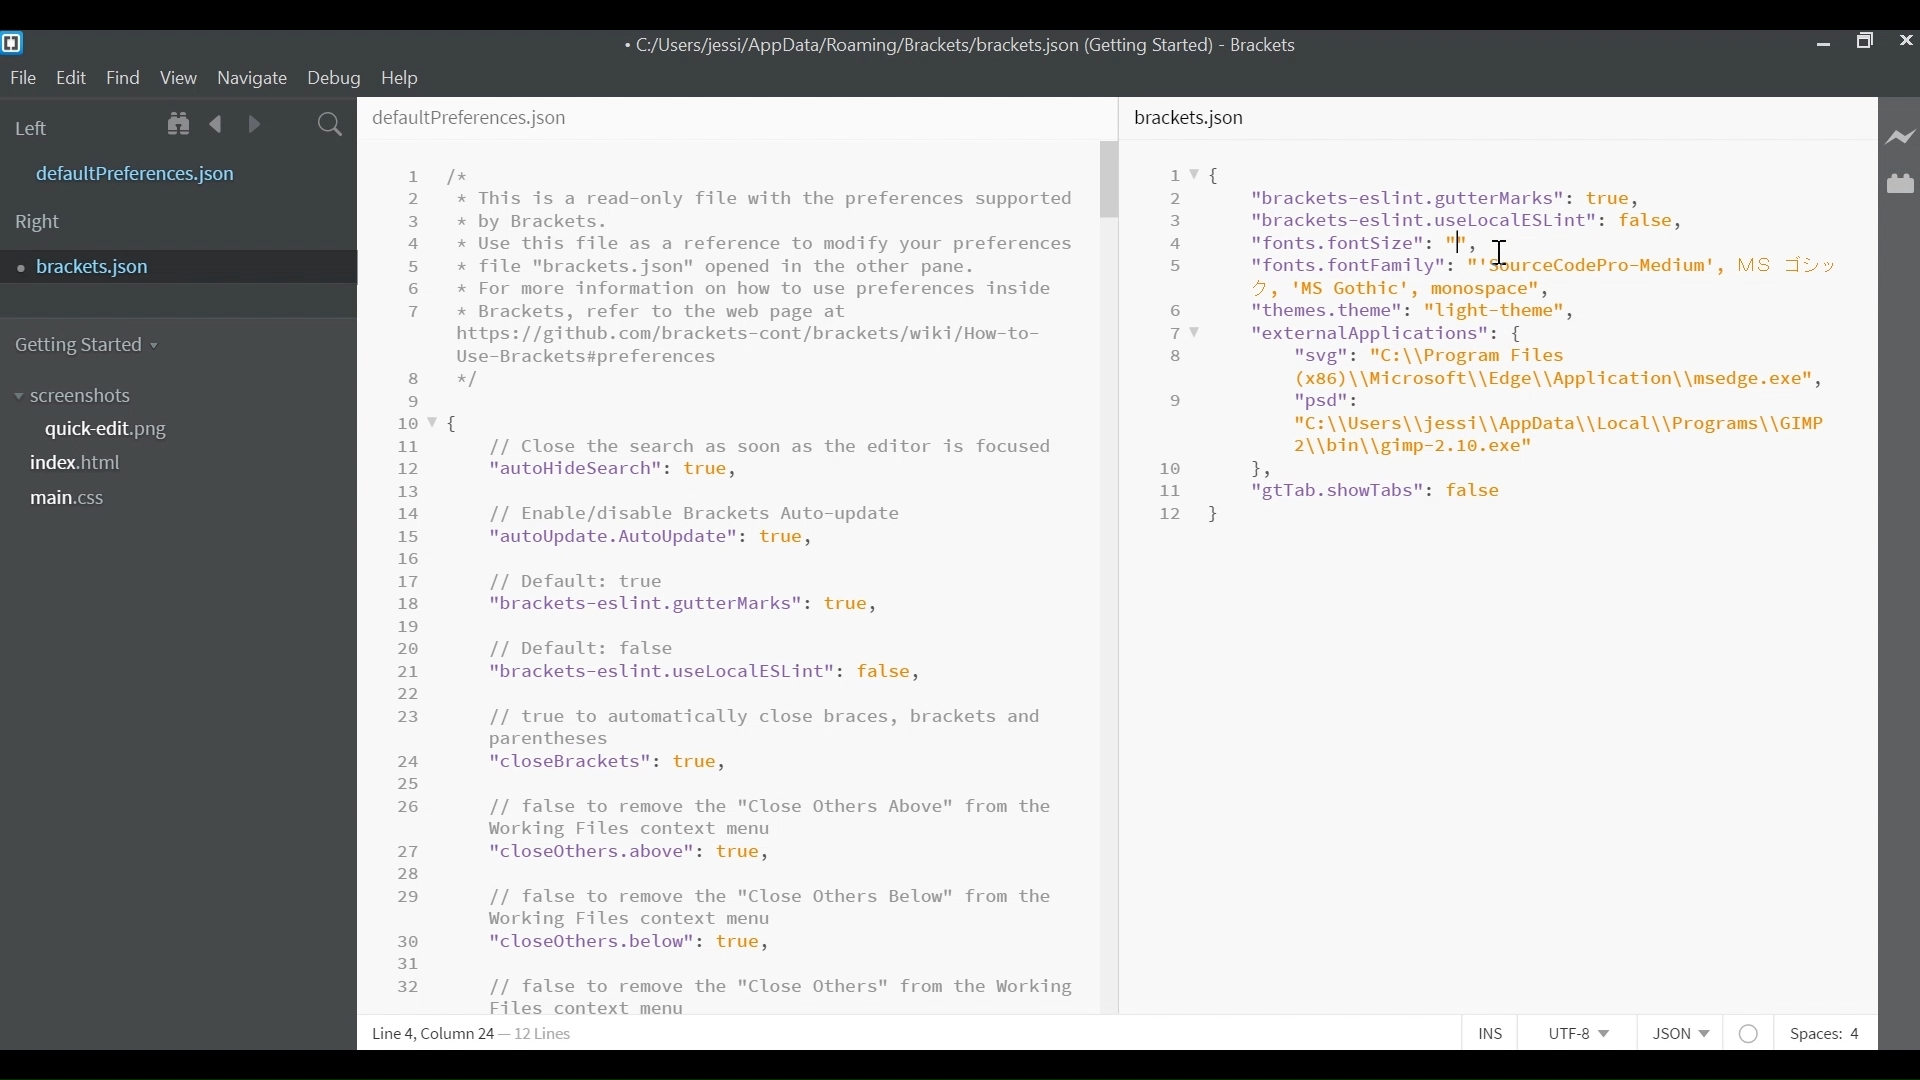 This screenshot has width=1920, height=1080. What do you see at coordinates (1193, 118) in the screenshot?
I see `bracket.json` at bounding box center [1193, 118].